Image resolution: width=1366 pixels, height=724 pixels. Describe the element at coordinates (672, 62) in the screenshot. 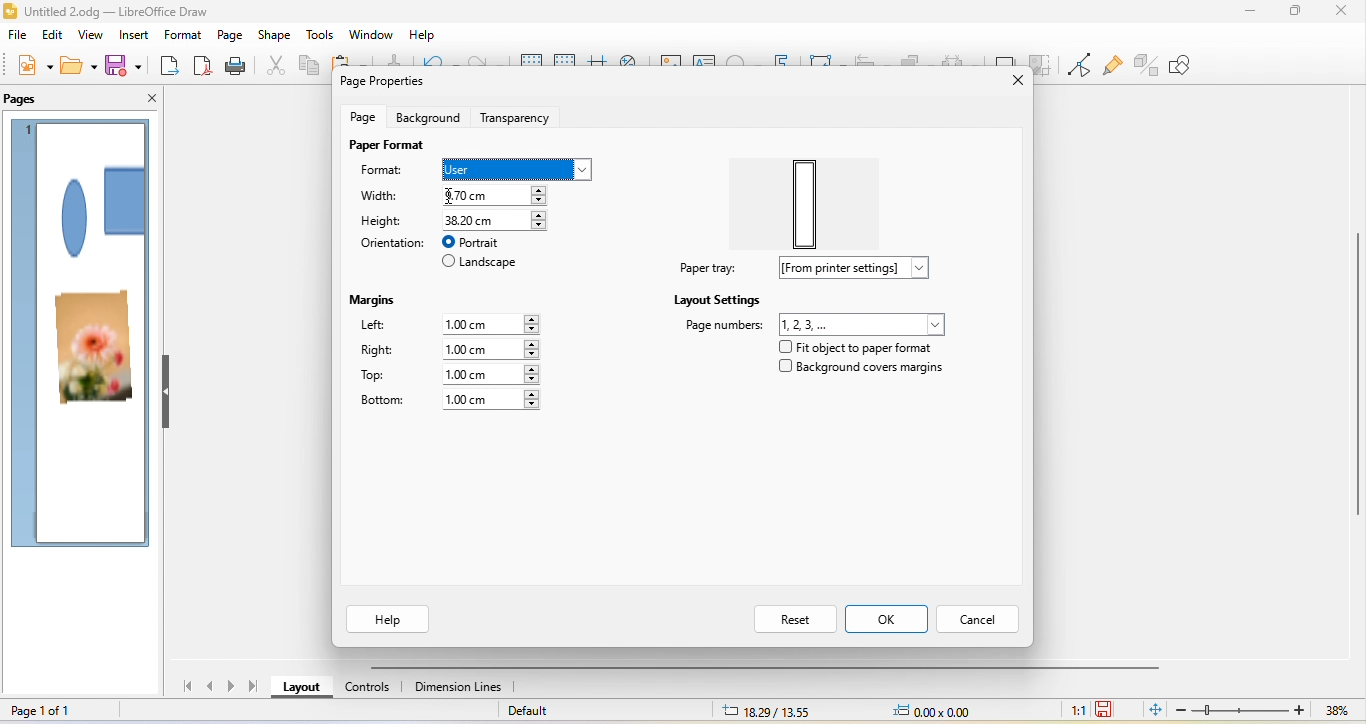

I see `image` at that location.